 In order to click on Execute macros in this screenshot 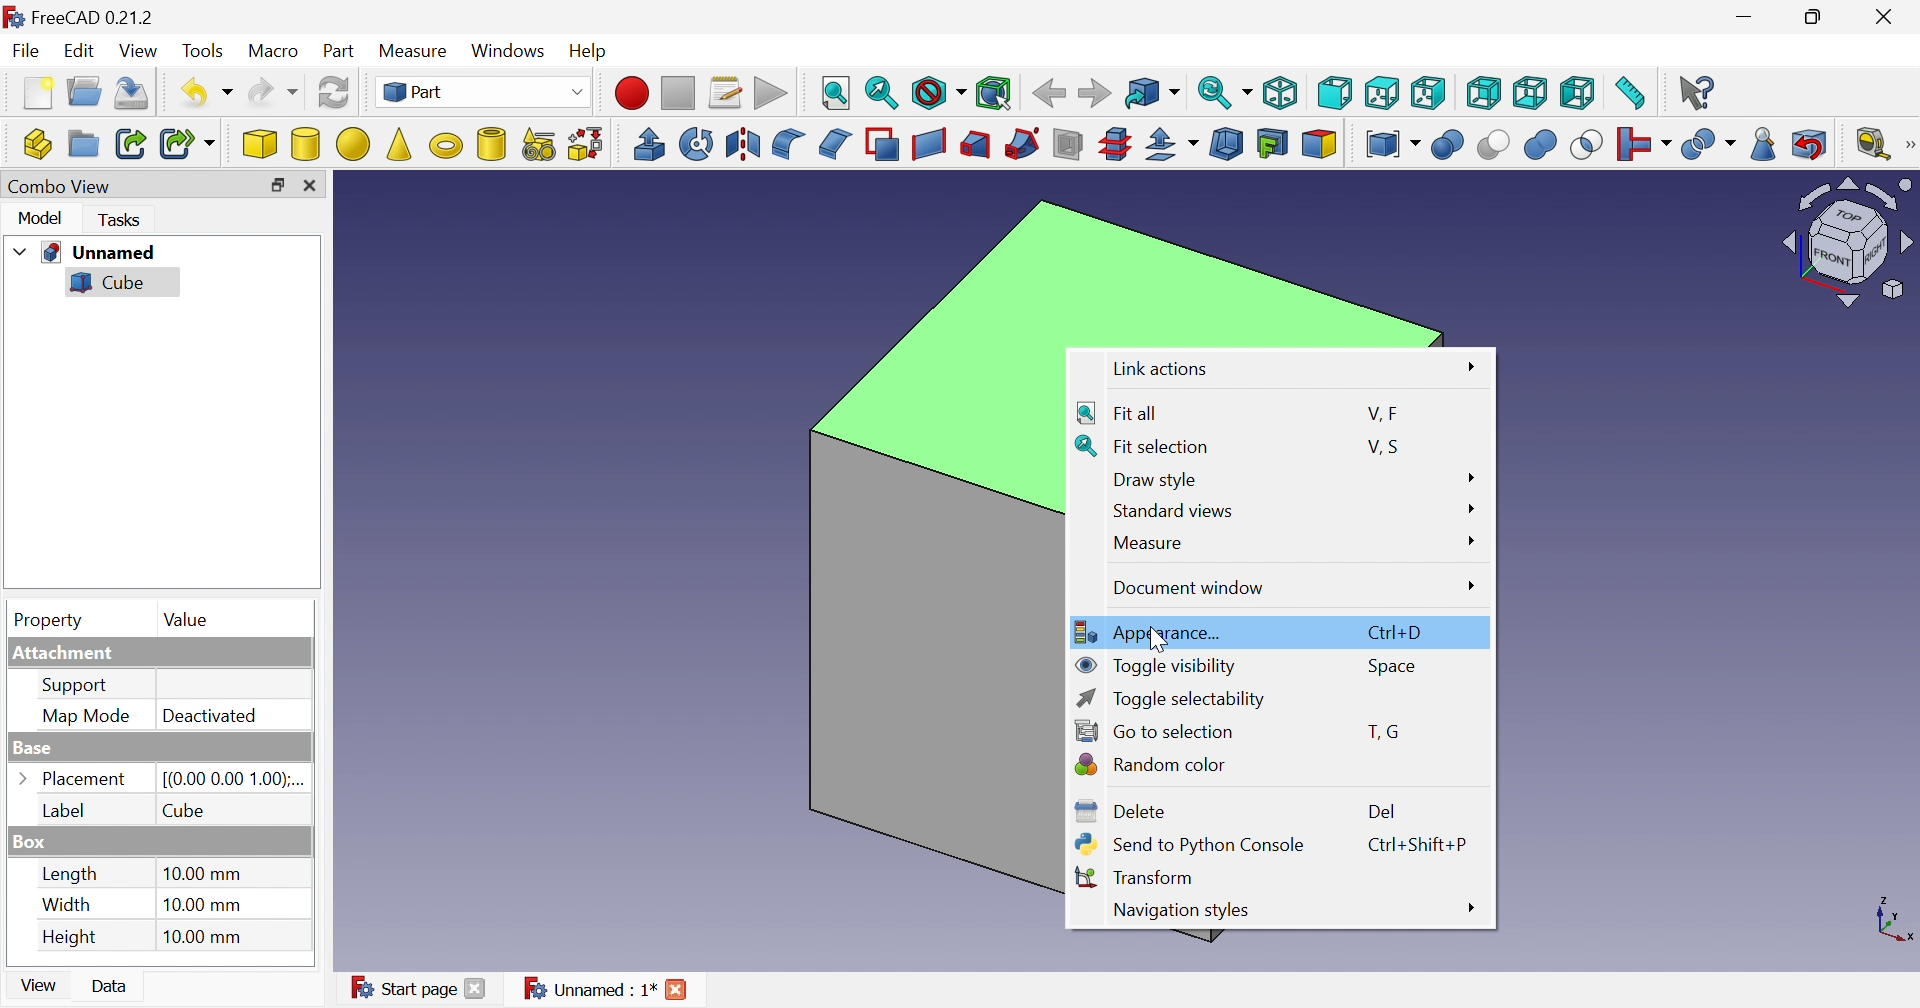, I will do `click(771, 92)`.